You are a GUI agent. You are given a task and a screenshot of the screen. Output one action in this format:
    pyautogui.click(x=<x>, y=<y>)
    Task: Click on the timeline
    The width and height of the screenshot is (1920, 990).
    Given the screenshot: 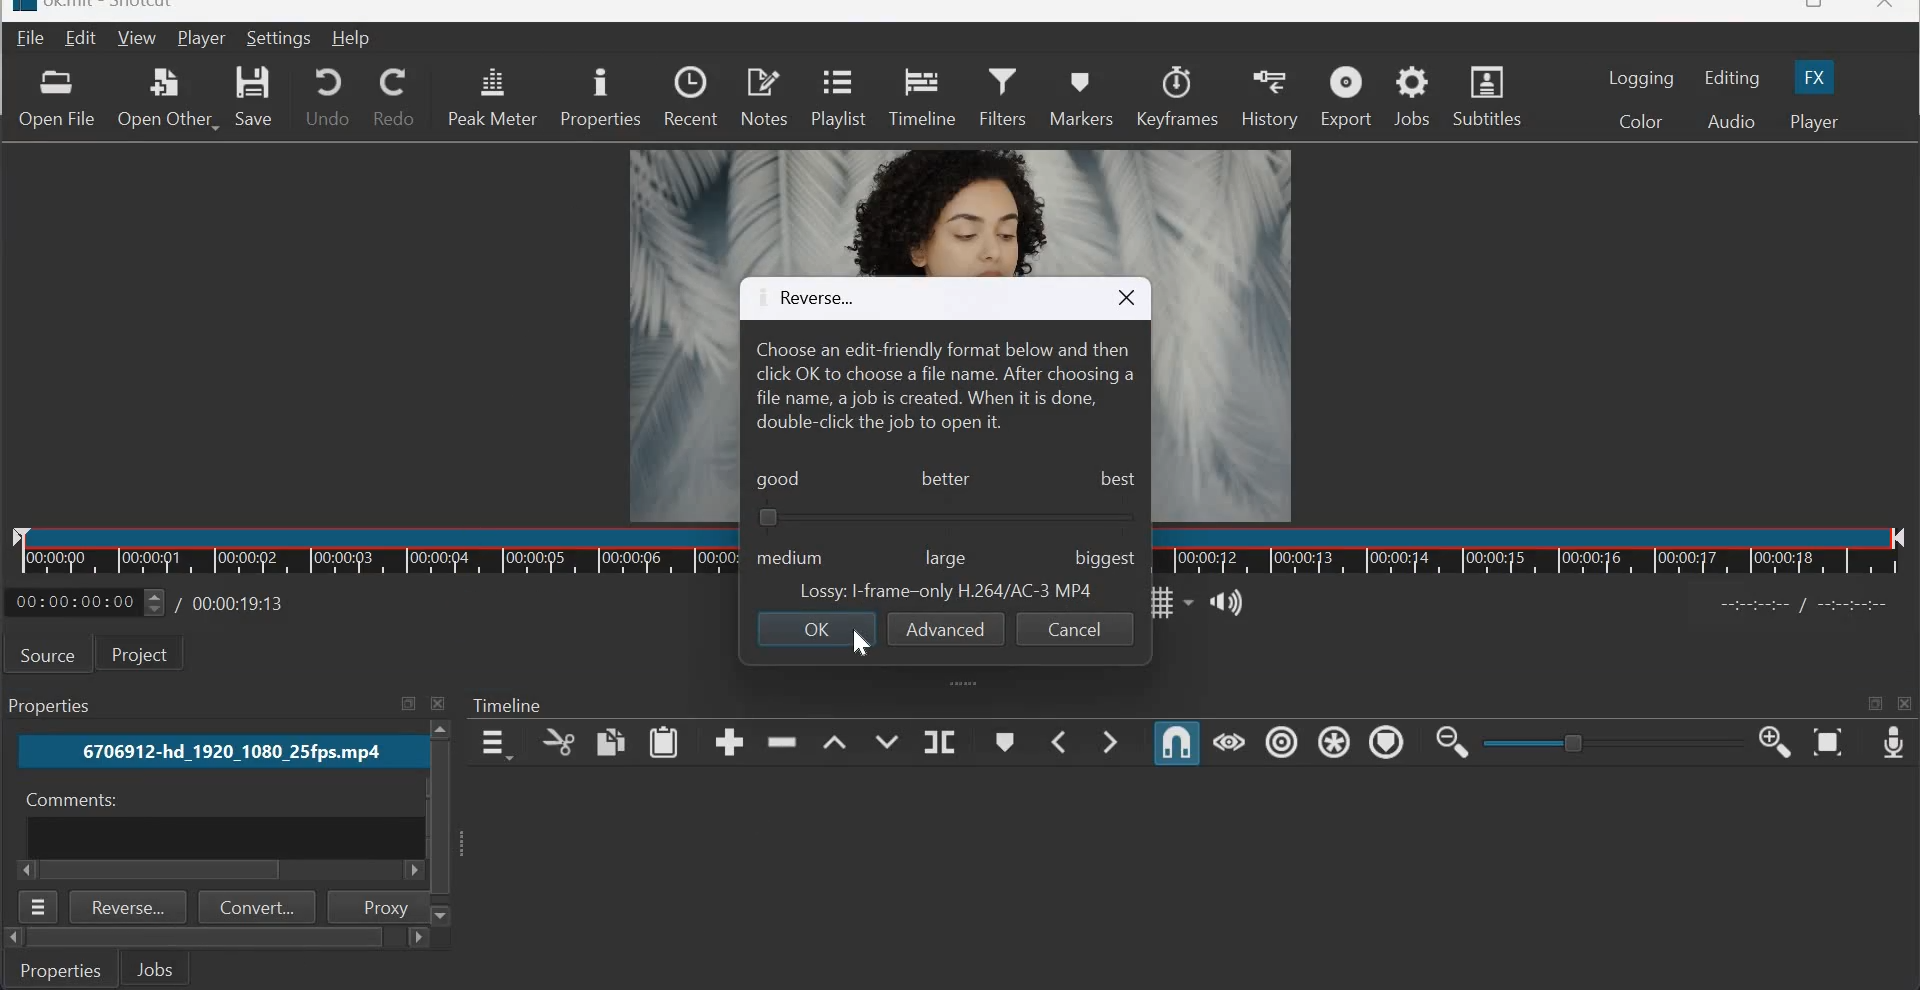 What is the action you would take?
    pyautogui.click(x=1533, y=551)
    